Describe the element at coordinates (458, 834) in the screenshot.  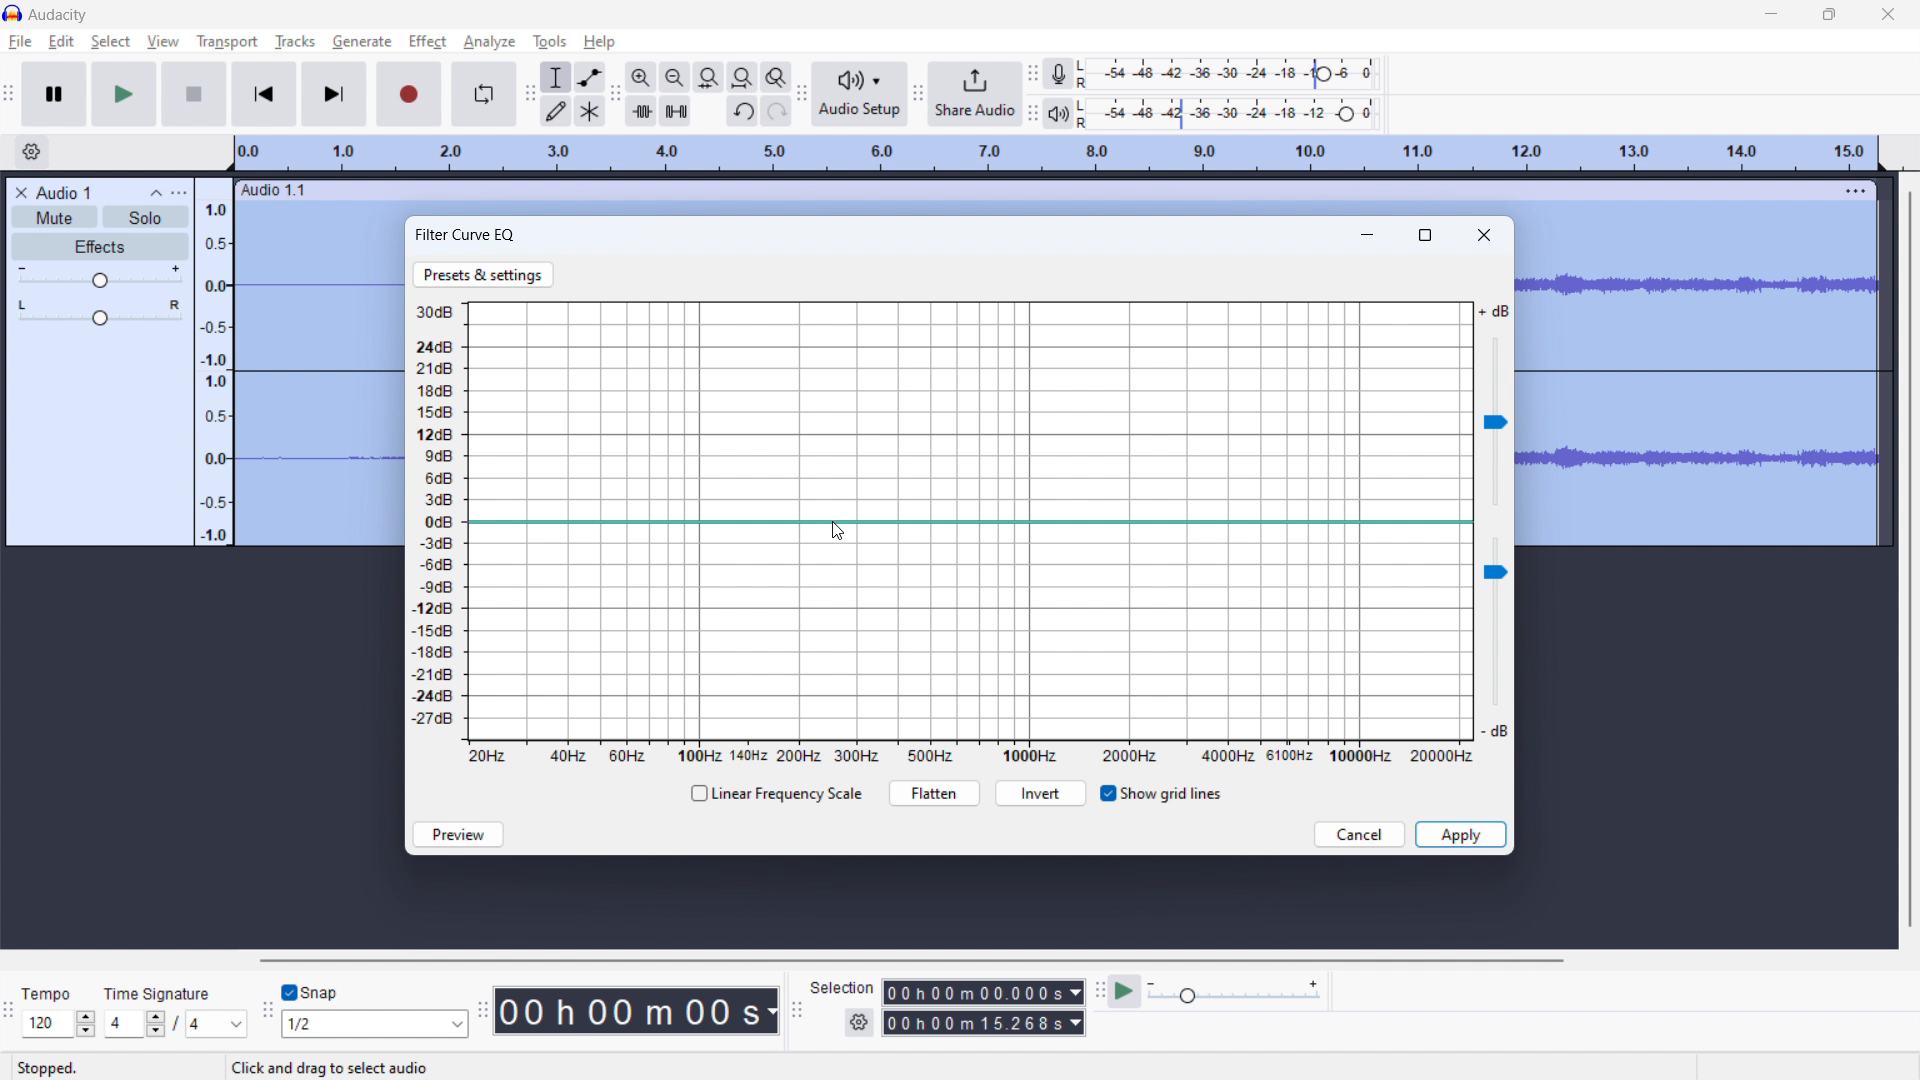
I see `preview` at that location.